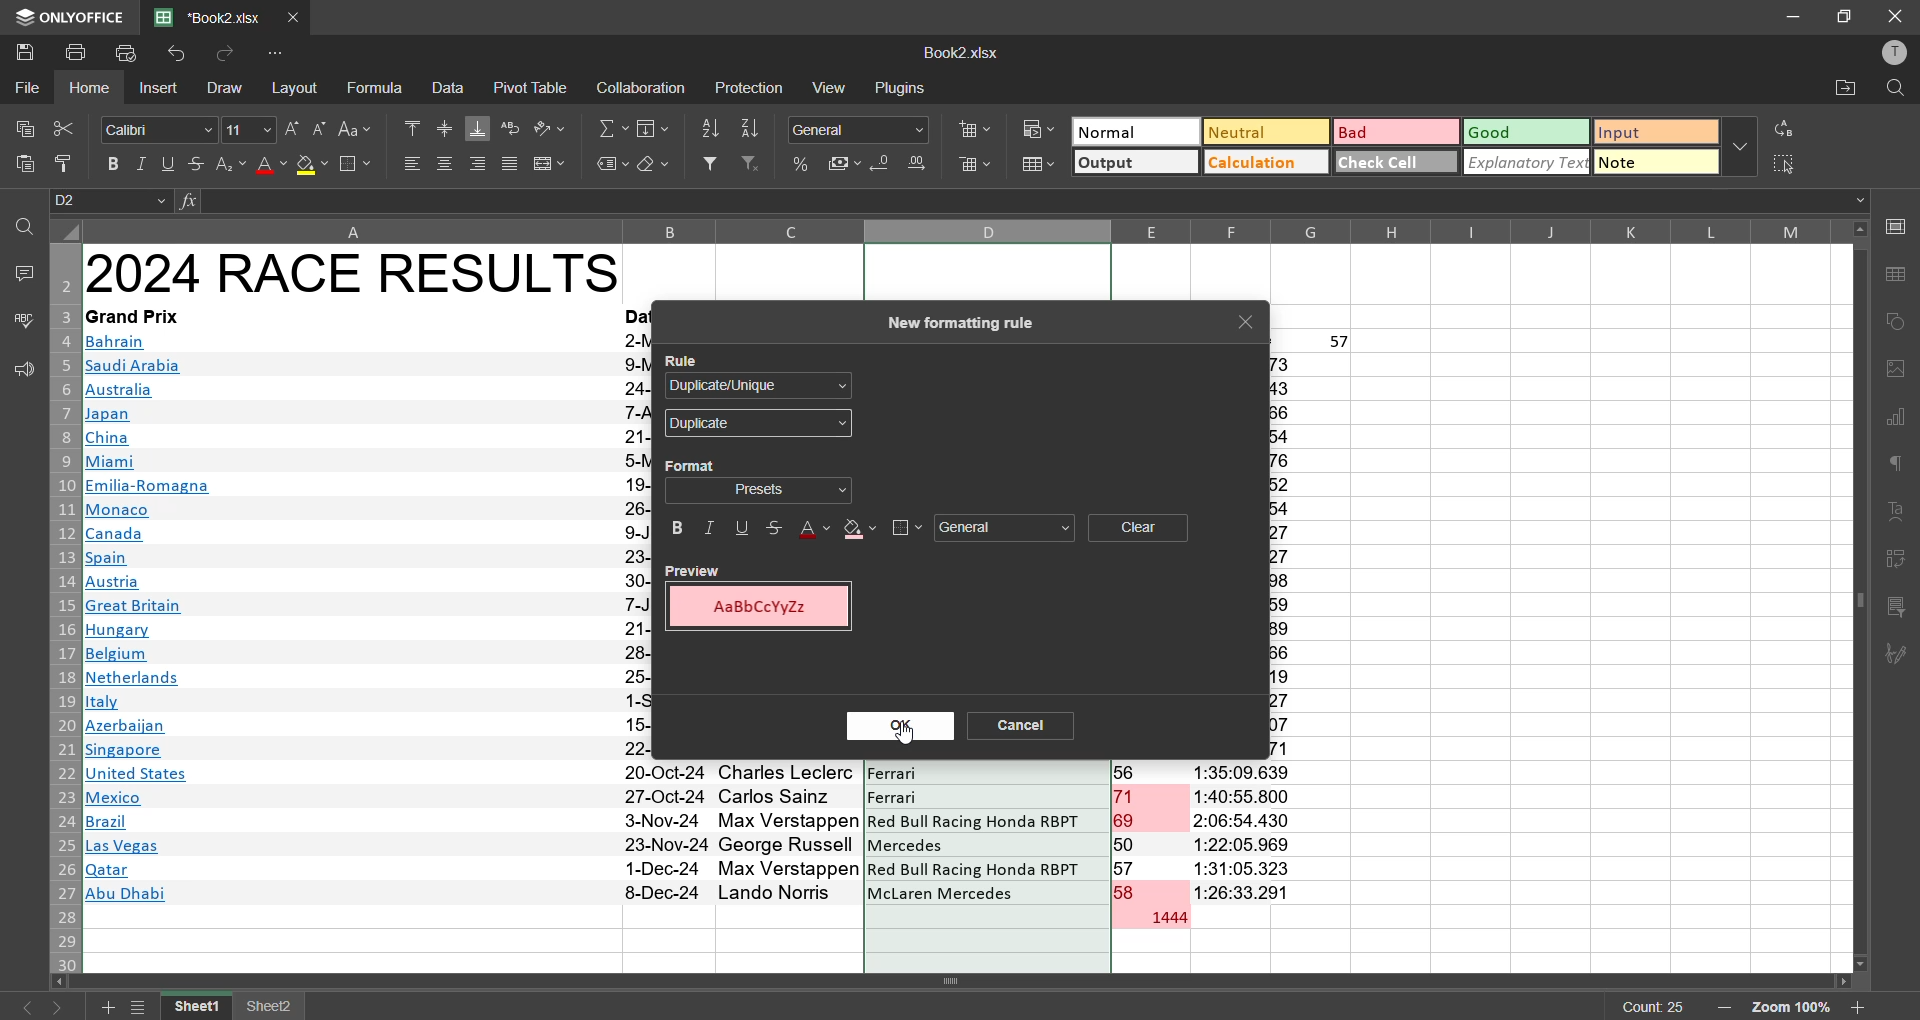 This screenshot has width=1920, height=1020. I want to click on remove cells, so click(976, 168).